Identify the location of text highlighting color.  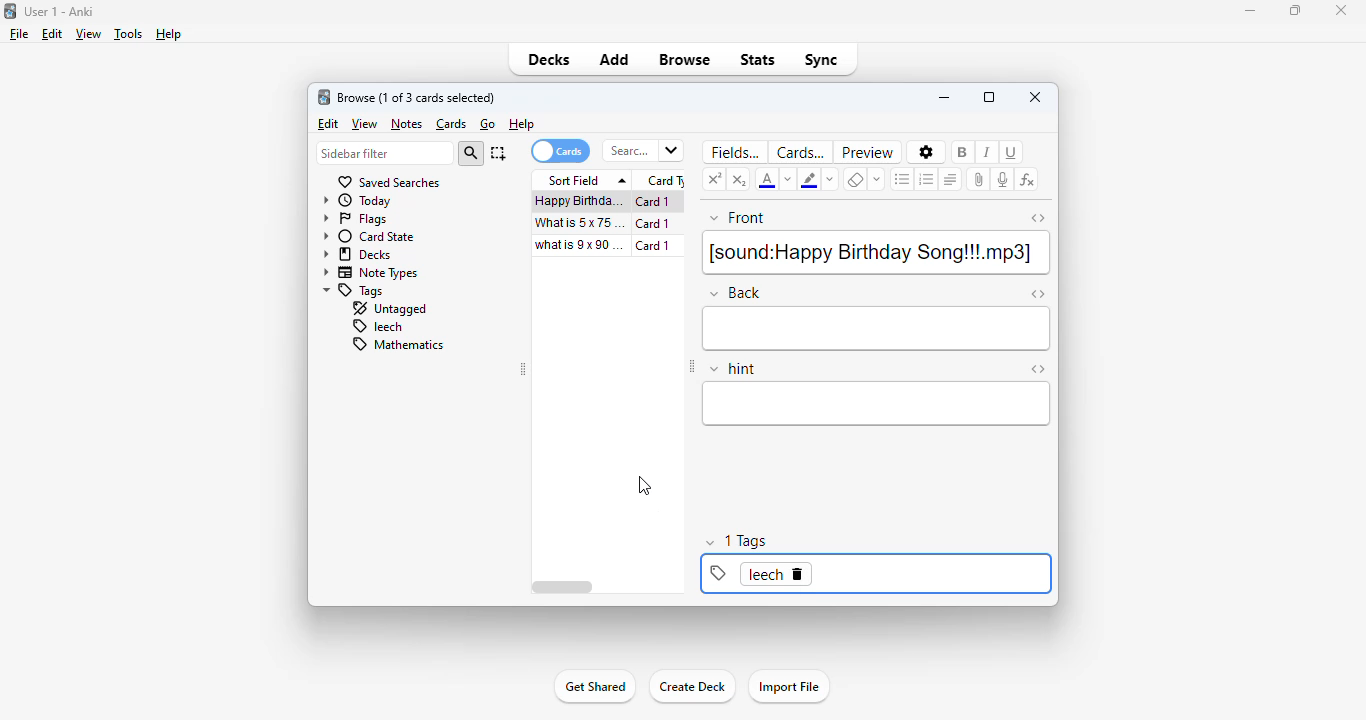
(809, 179).